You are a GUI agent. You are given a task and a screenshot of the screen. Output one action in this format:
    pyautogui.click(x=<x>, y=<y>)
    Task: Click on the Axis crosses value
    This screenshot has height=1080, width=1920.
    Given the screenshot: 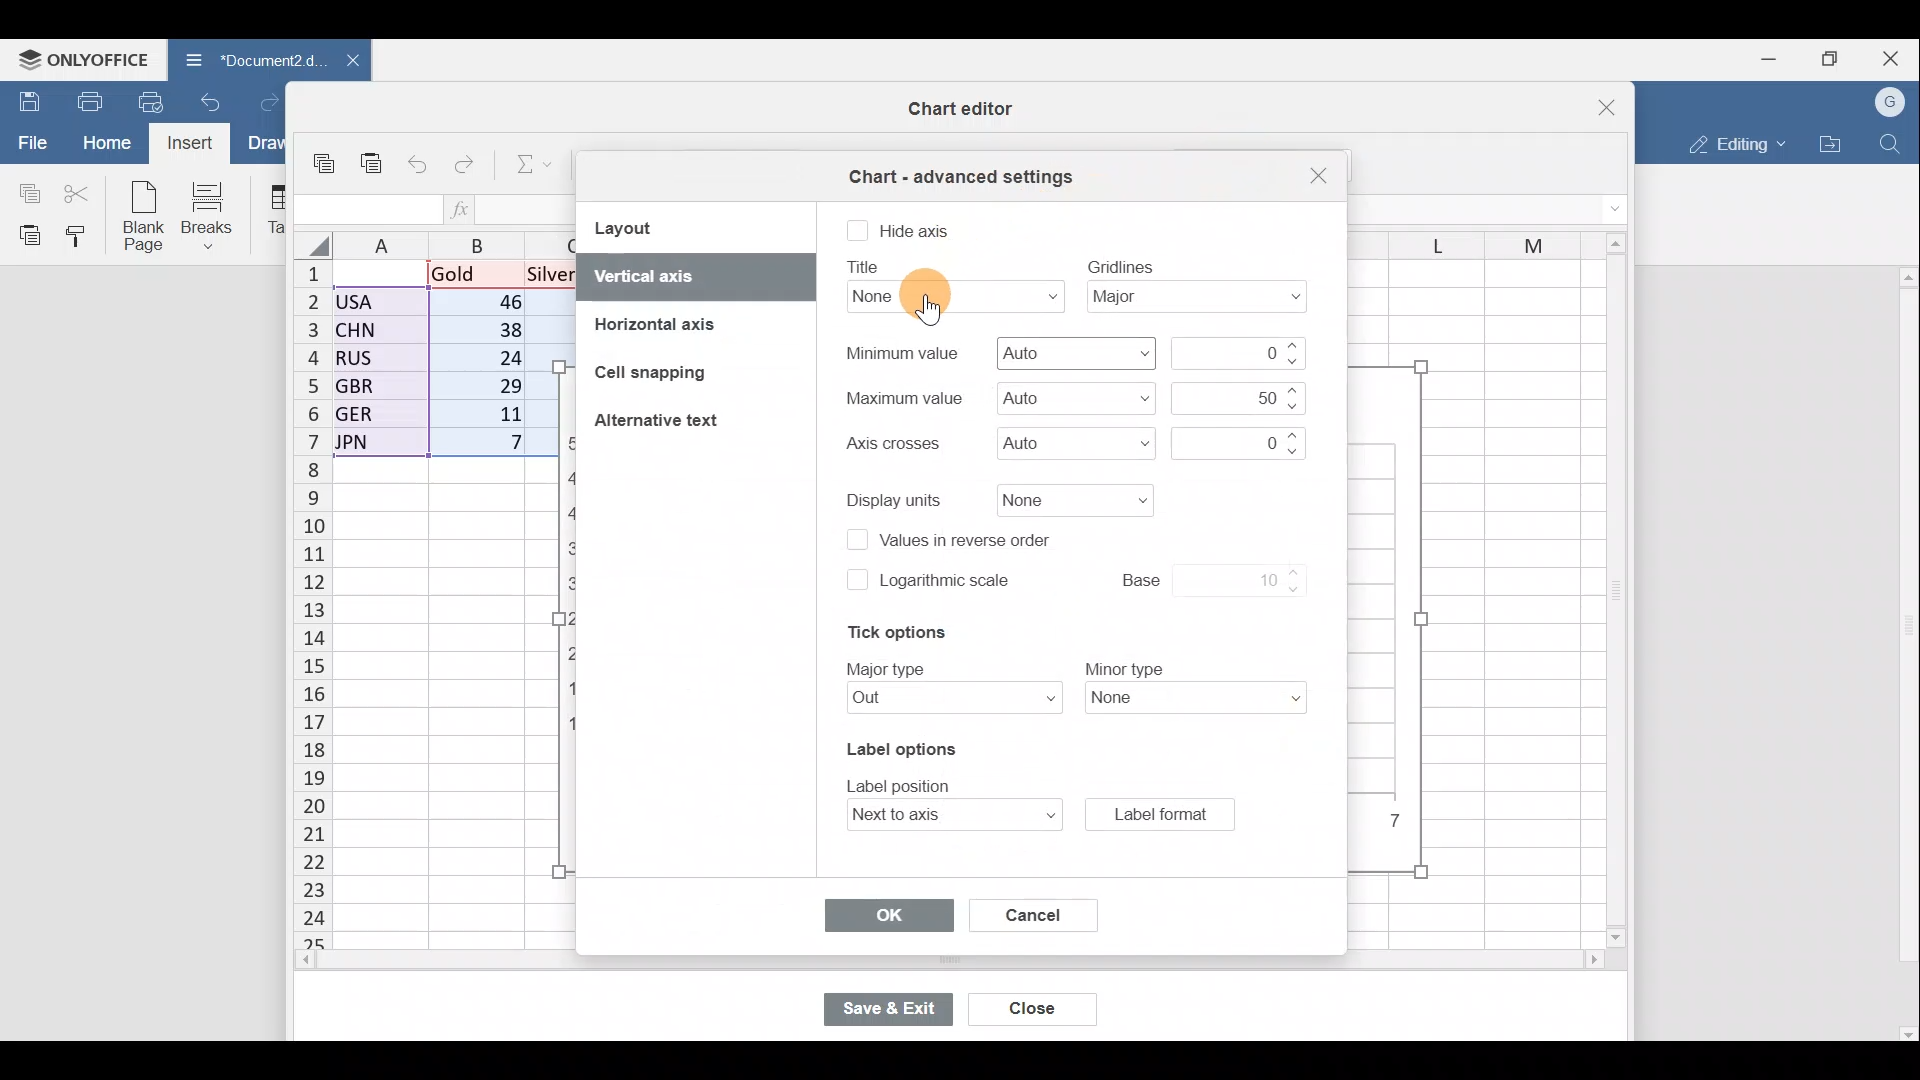 What is the action you would take?
    pyautogui.click(x=1246, y=444)
    